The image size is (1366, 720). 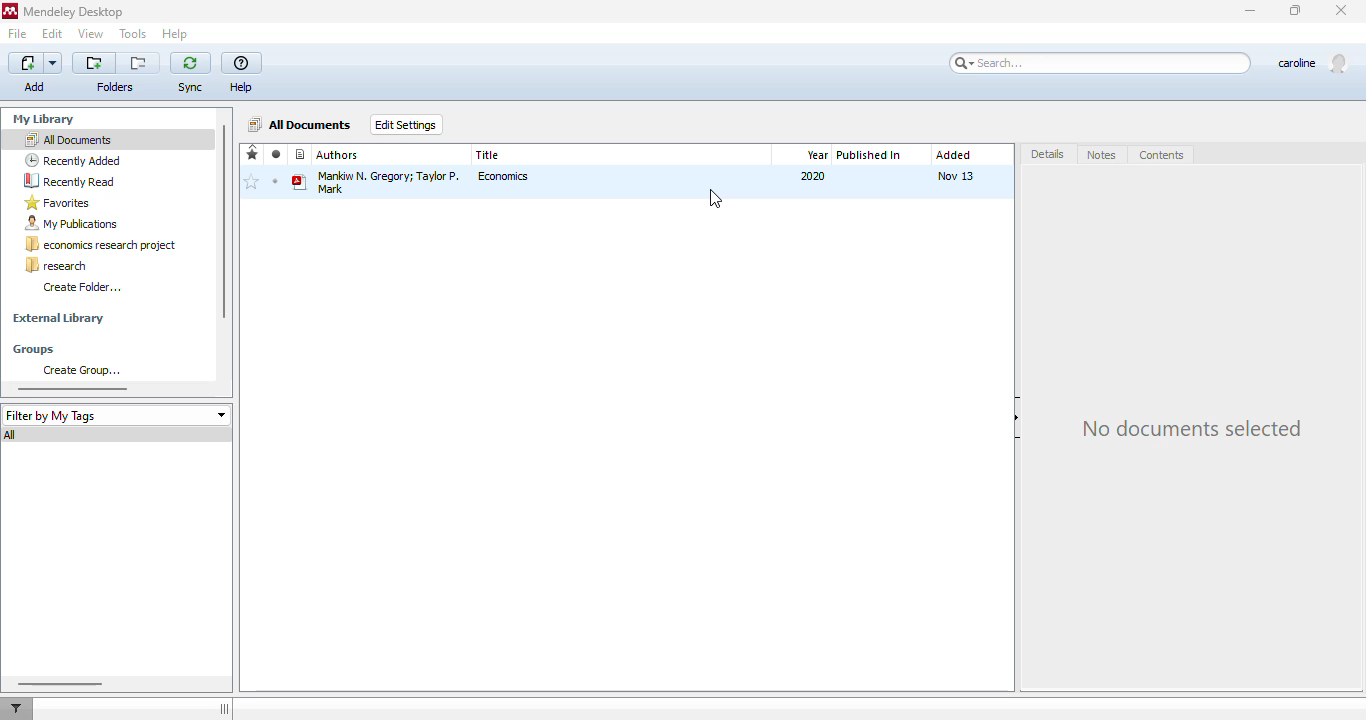 What do you see at coordinates (276, 181) in the screenshot?
I see `unread` at bounding box center [276, 181].